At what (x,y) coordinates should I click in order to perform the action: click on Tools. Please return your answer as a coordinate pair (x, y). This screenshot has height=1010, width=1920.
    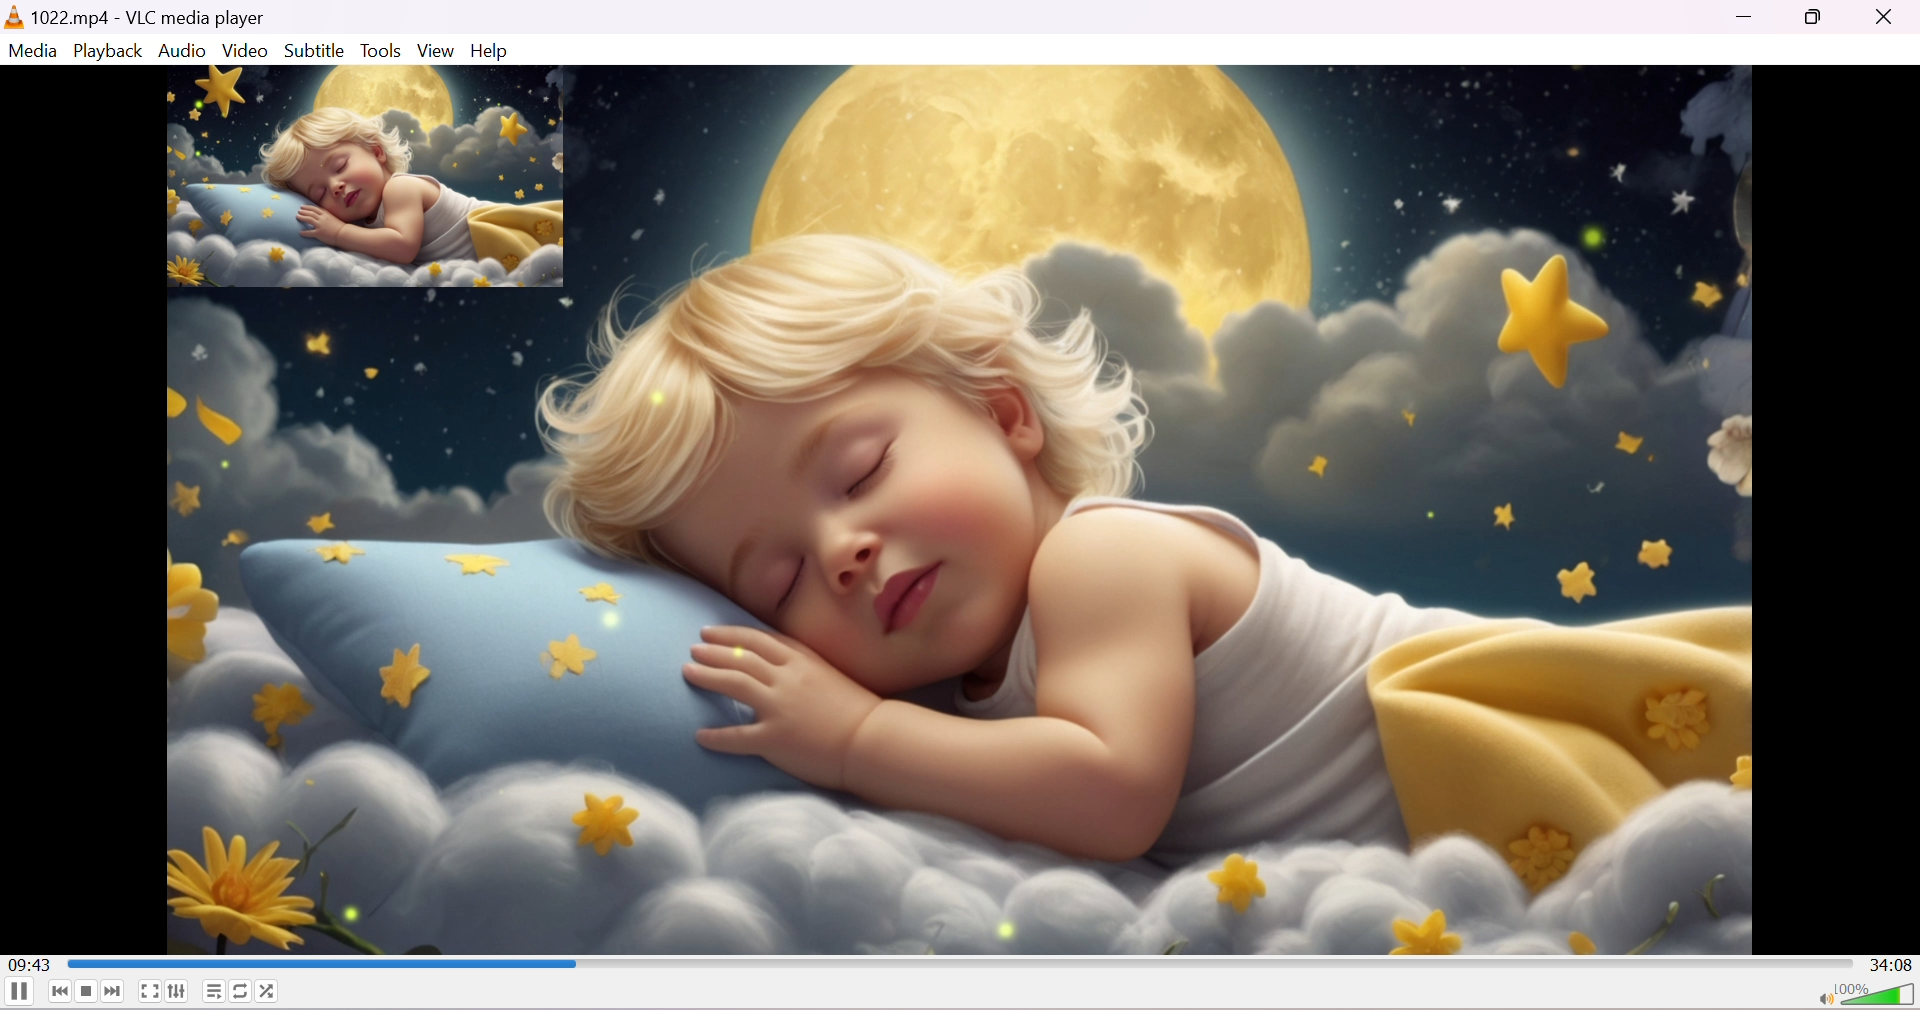
    Looking at the image, I should click on (382, 50).